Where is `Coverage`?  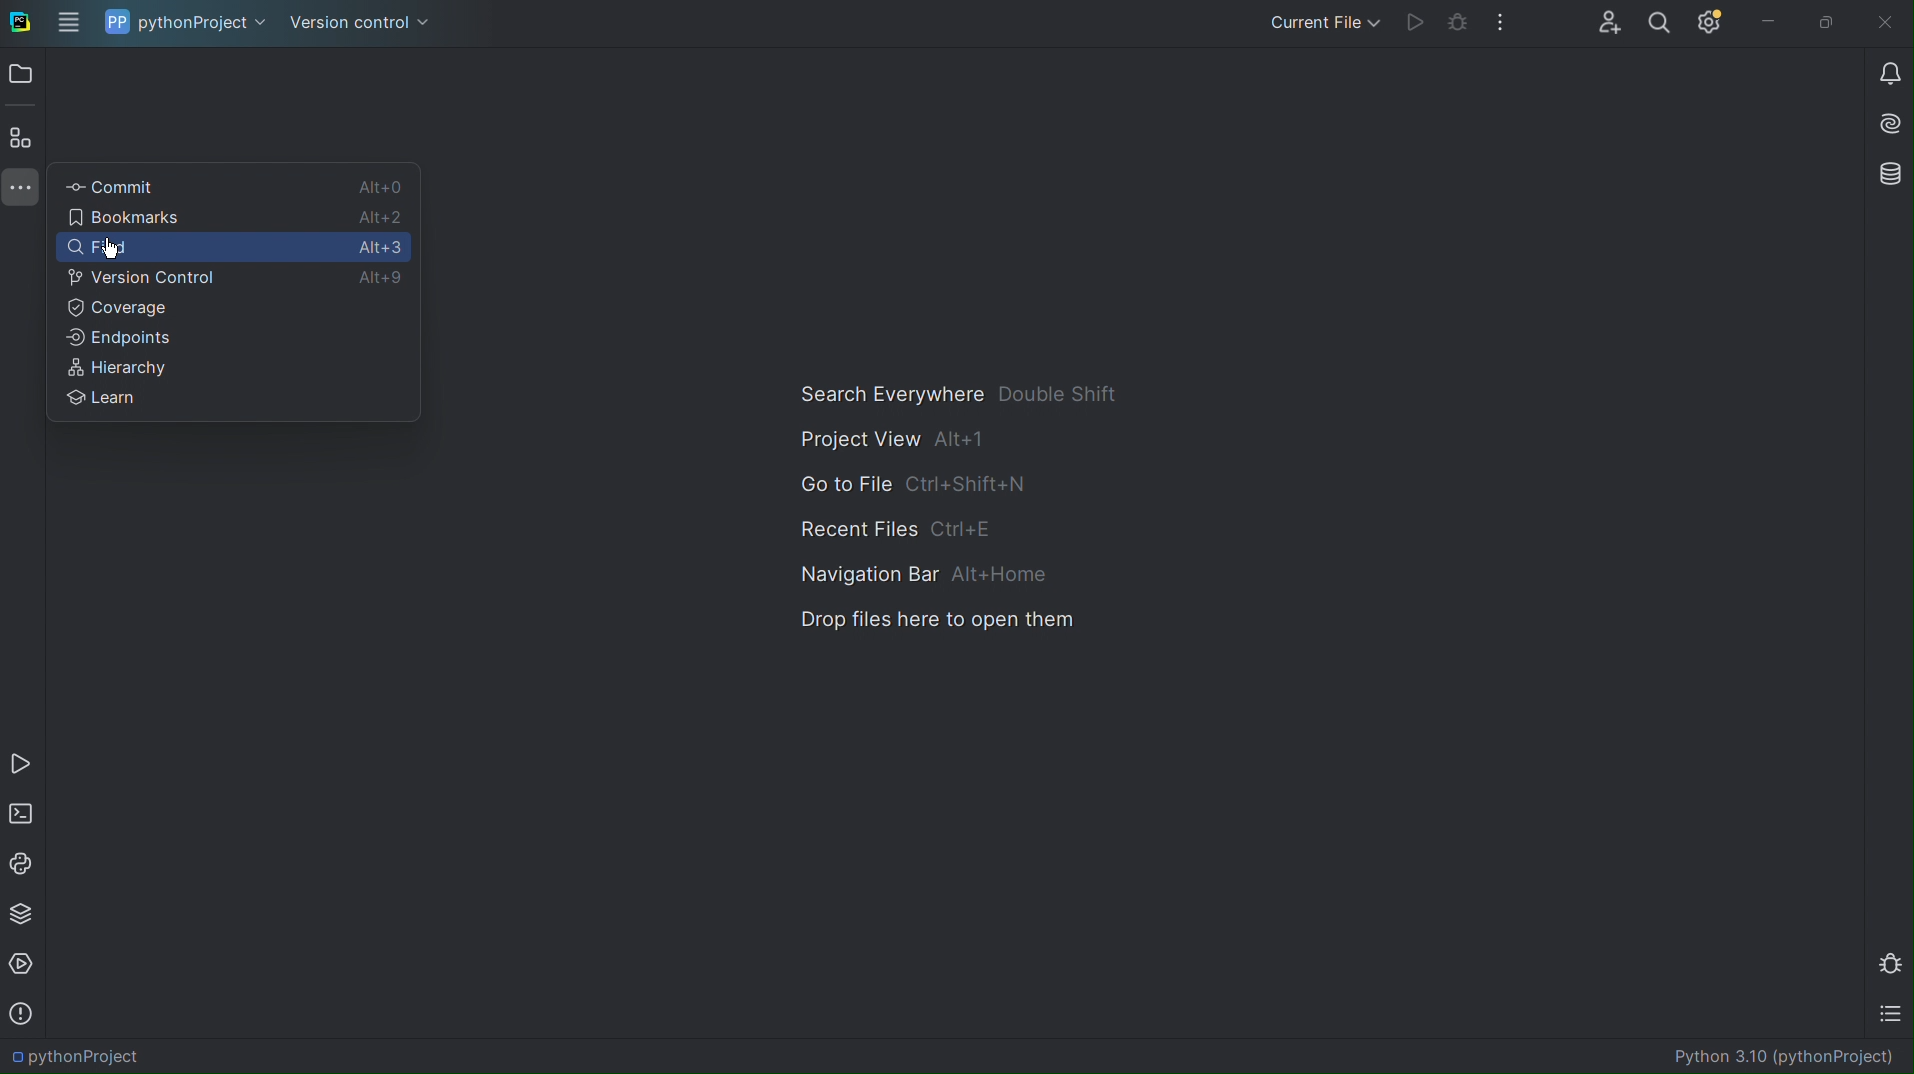
Coverage is located at coordinates (112, 308).